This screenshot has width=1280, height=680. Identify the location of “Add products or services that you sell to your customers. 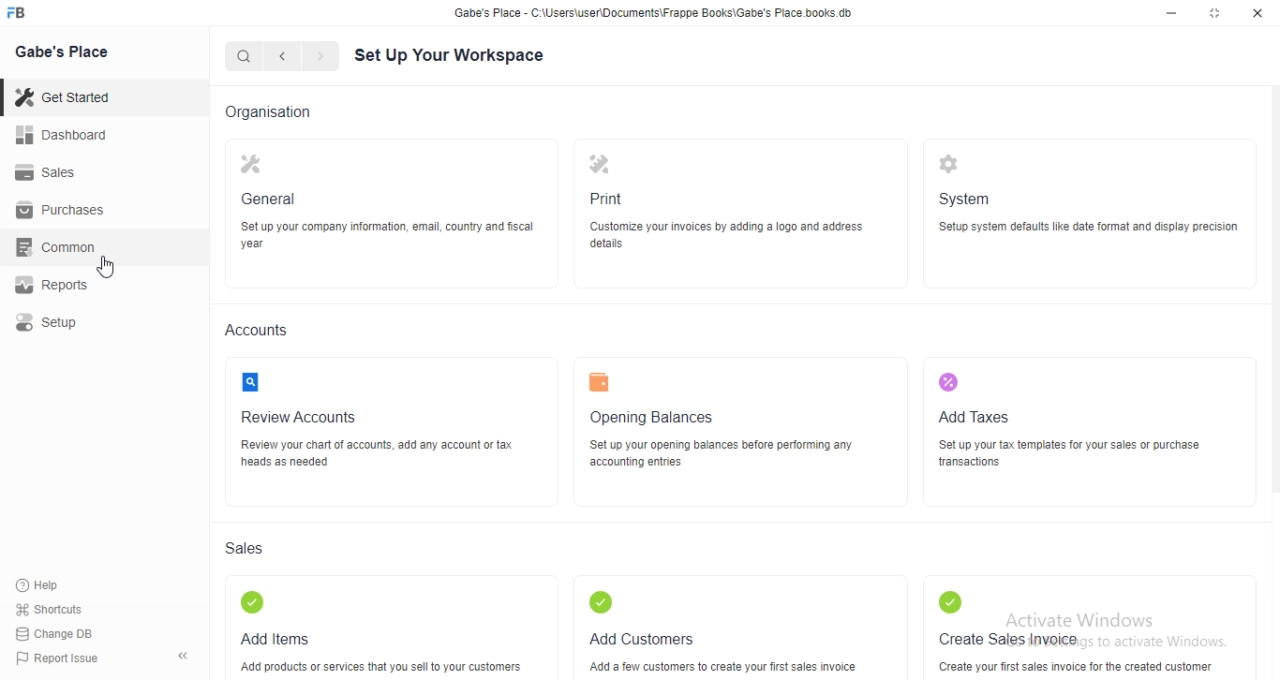
(379, 668).